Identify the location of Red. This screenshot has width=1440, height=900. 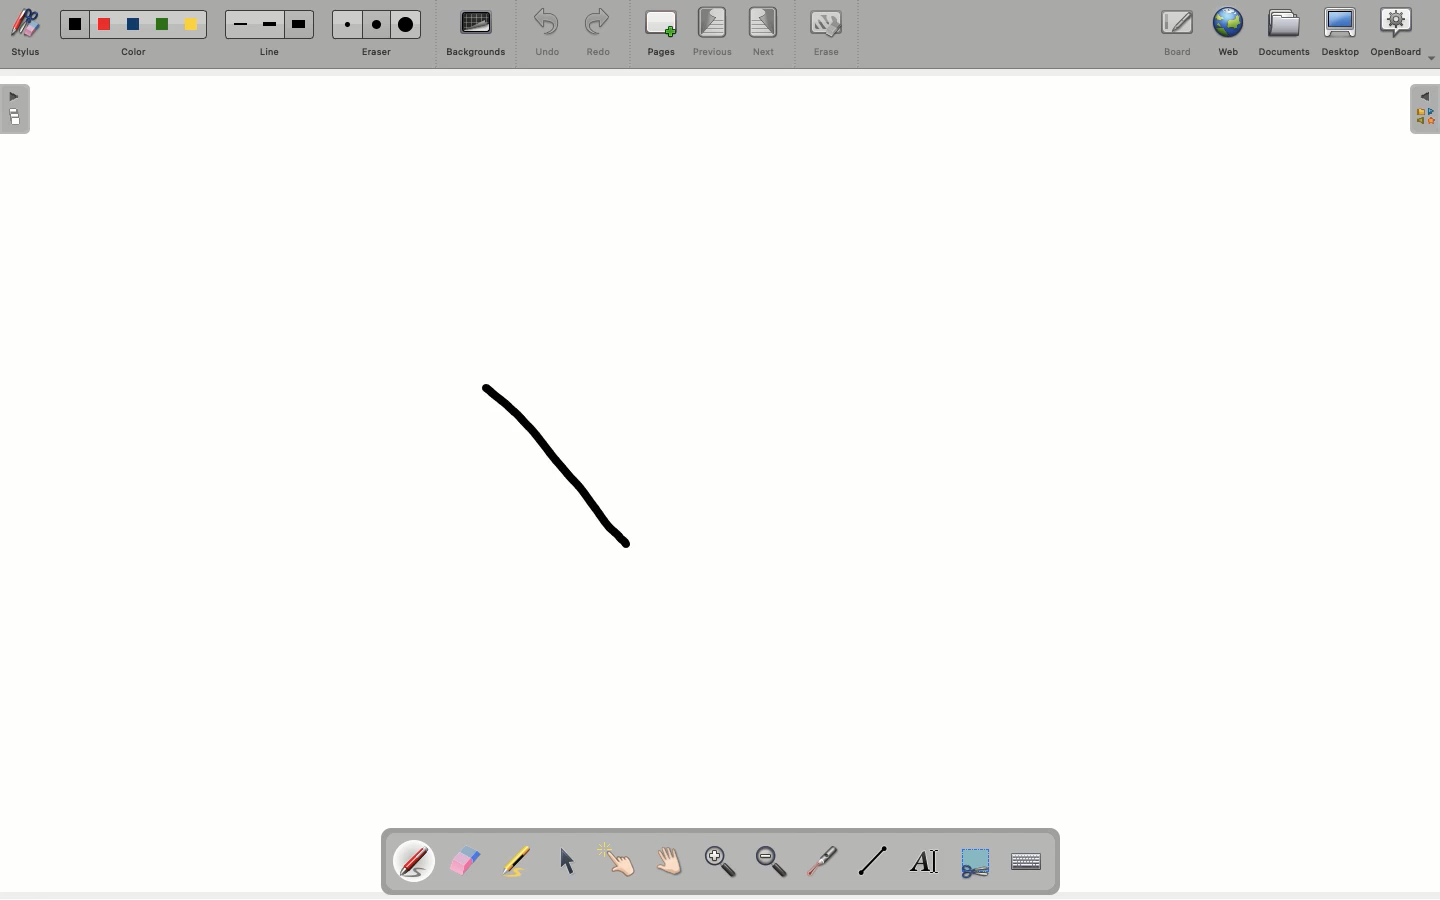
(105, 27).